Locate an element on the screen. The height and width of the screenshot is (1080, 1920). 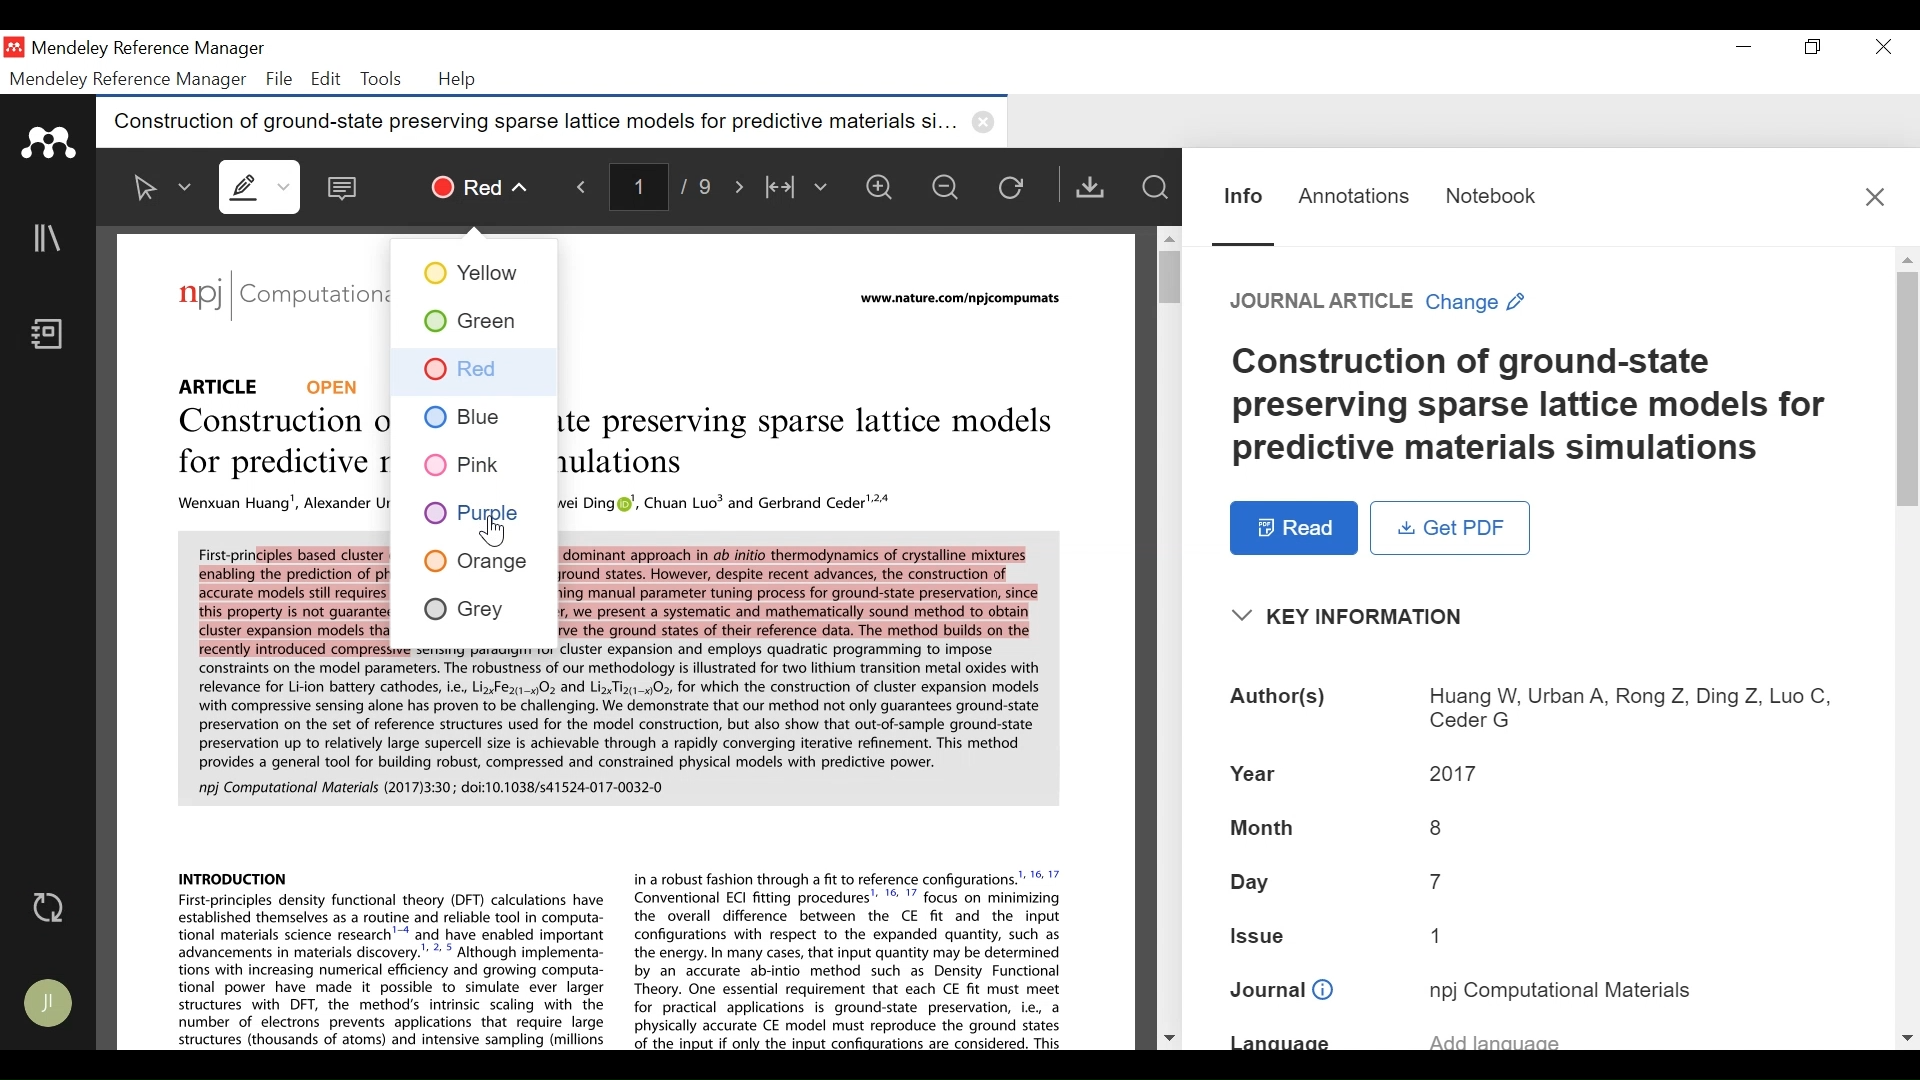
Comment is located at coordinates (344, 188).